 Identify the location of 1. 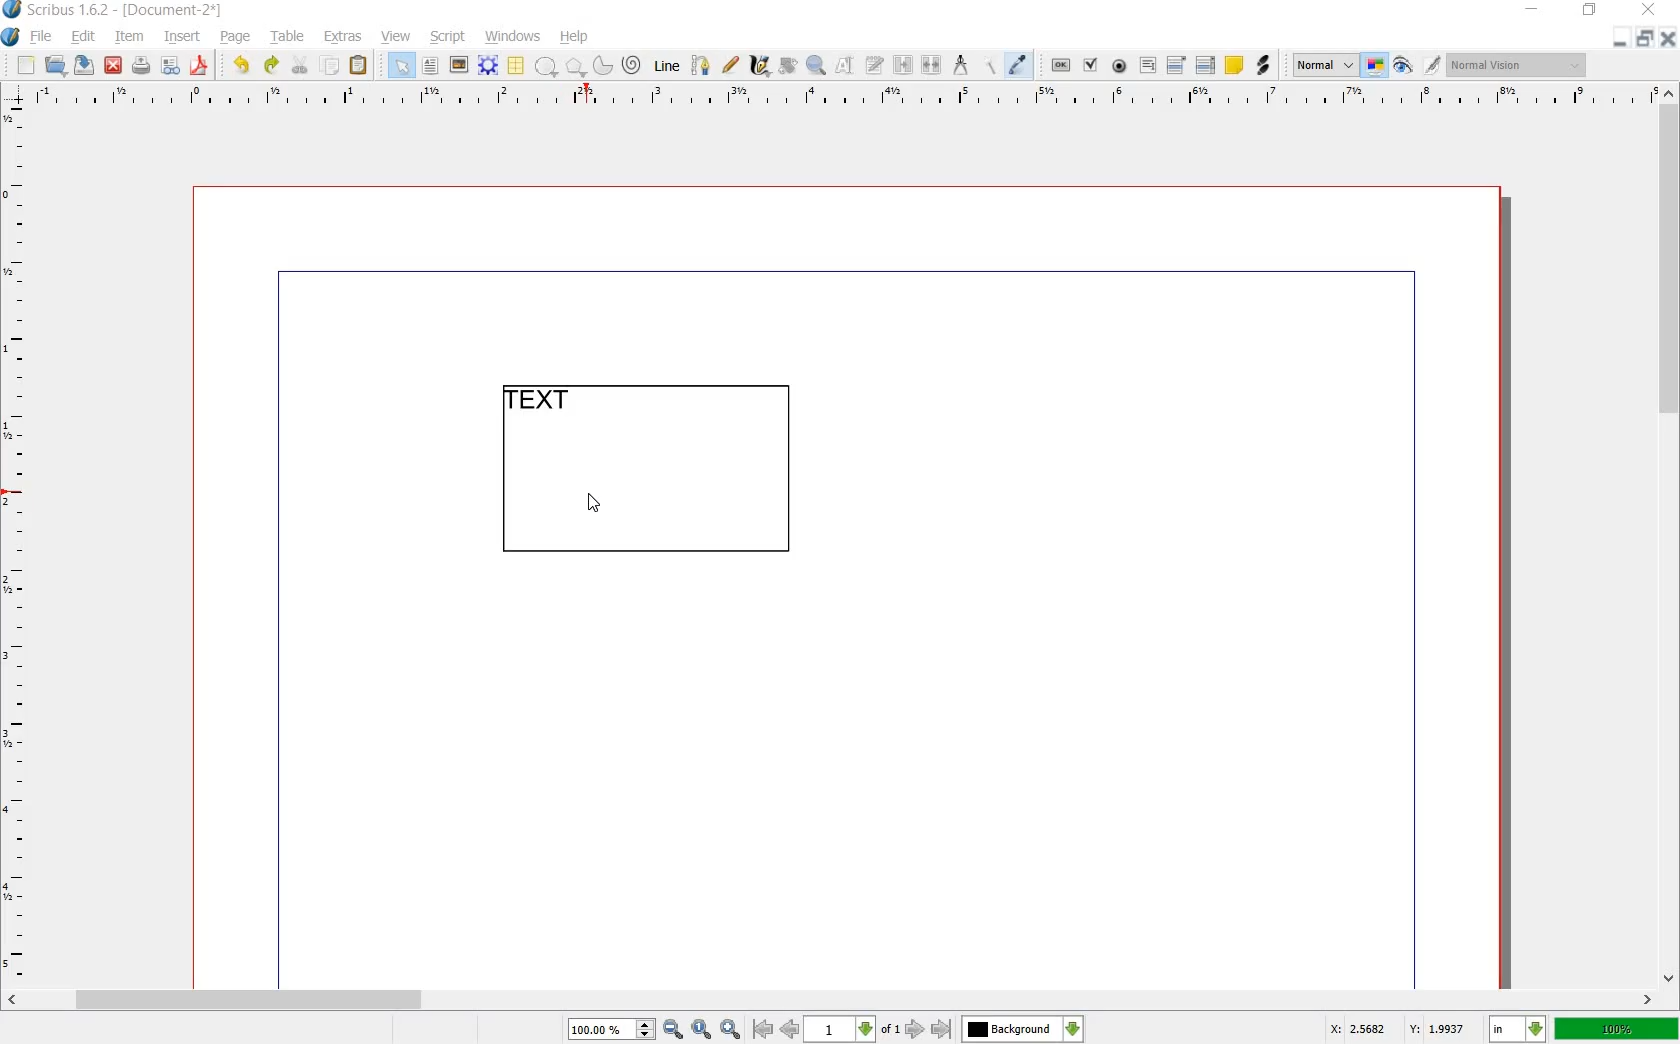
(838, 1030).